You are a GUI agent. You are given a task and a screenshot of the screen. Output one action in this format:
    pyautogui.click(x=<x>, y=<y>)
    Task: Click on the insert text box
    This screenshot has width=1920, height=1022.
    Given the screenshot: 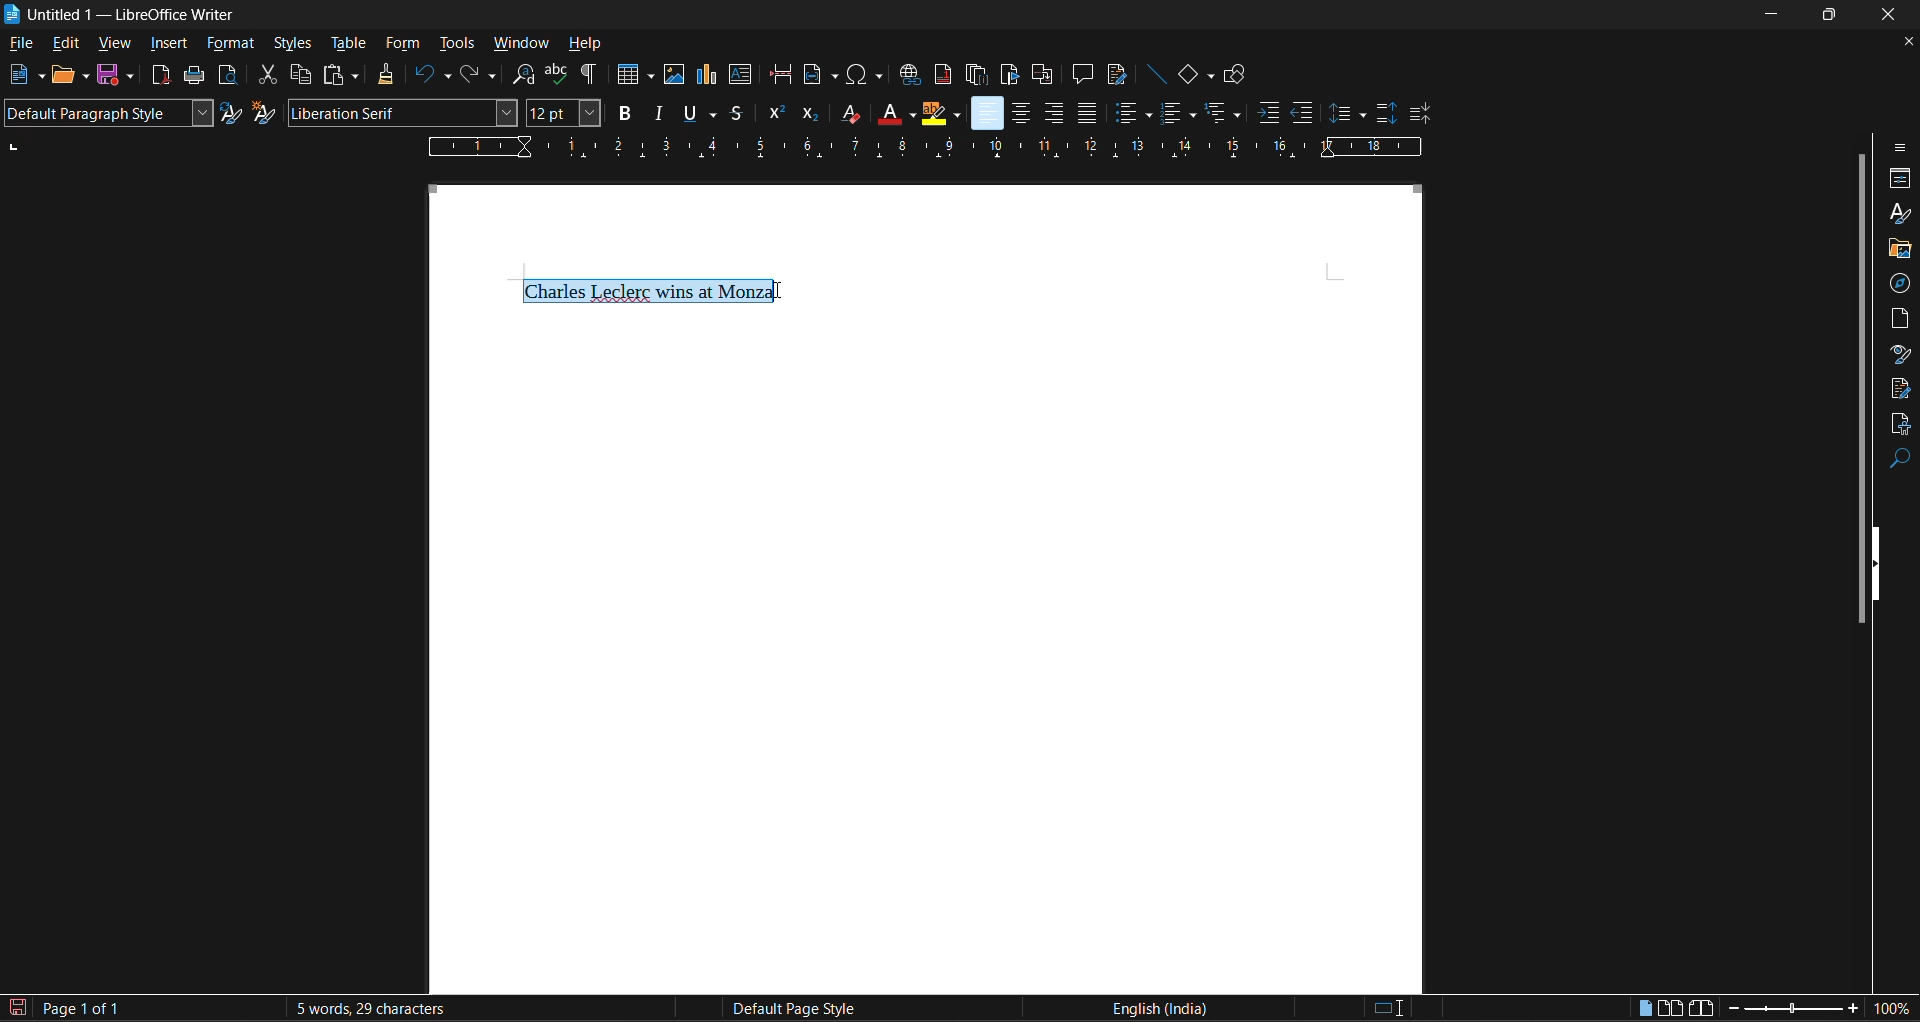 What is the action you would take?
    pyautogui.click(x=743, y=74)
    